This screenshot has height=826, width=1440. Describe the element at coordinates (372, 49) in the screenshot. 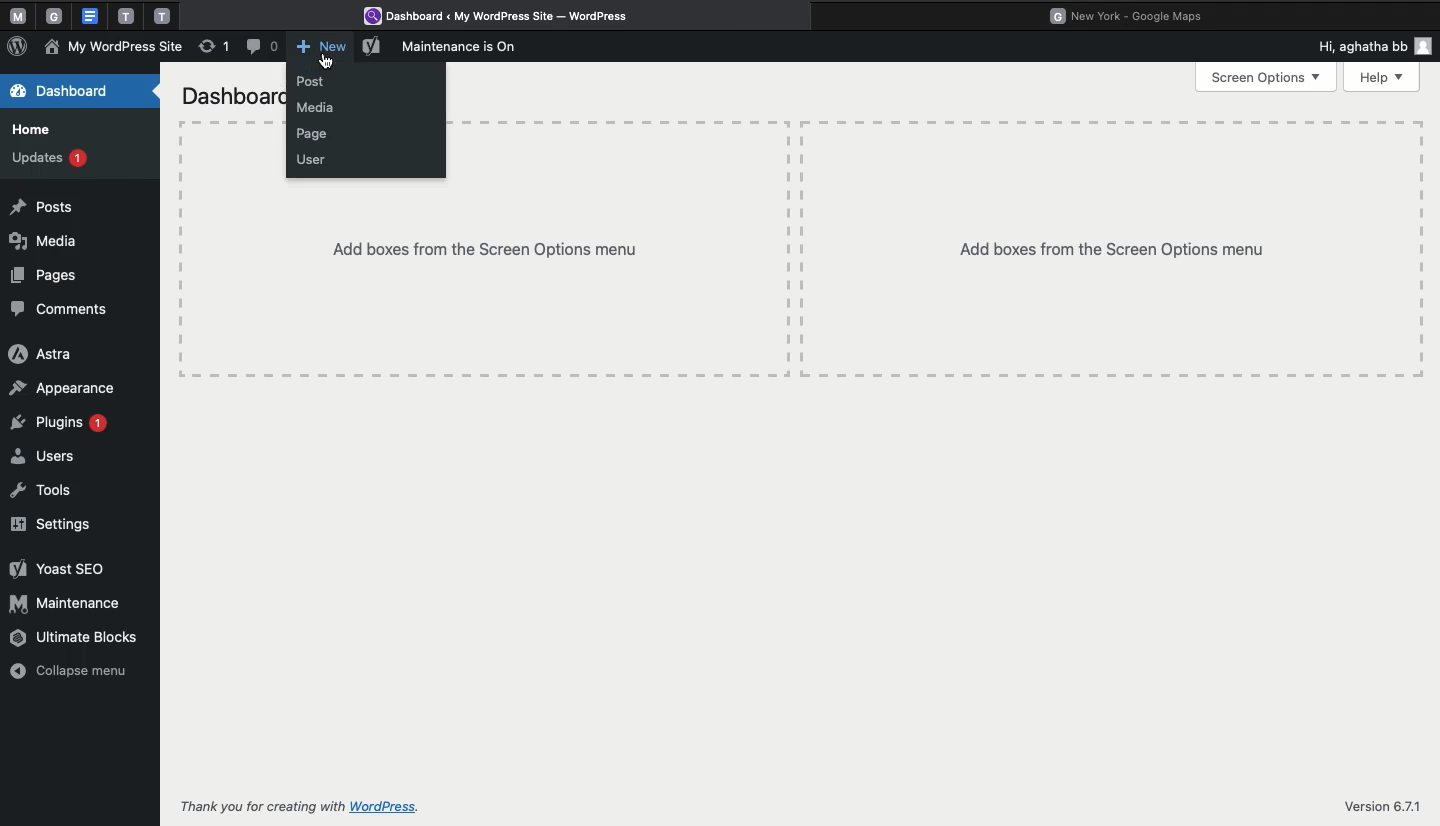

I see `Yoast` at that location.